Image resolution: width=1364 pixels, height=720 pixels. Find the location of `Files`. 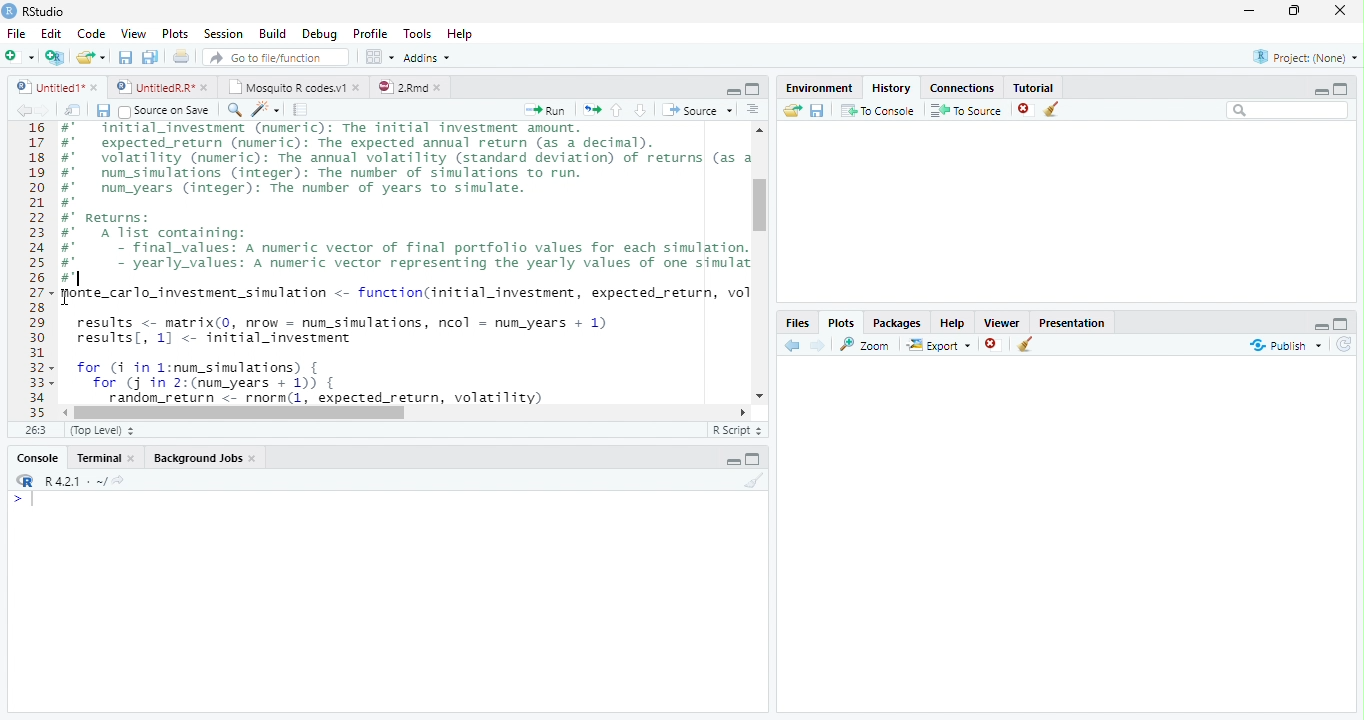

Files is located at coordinates (798, 322).